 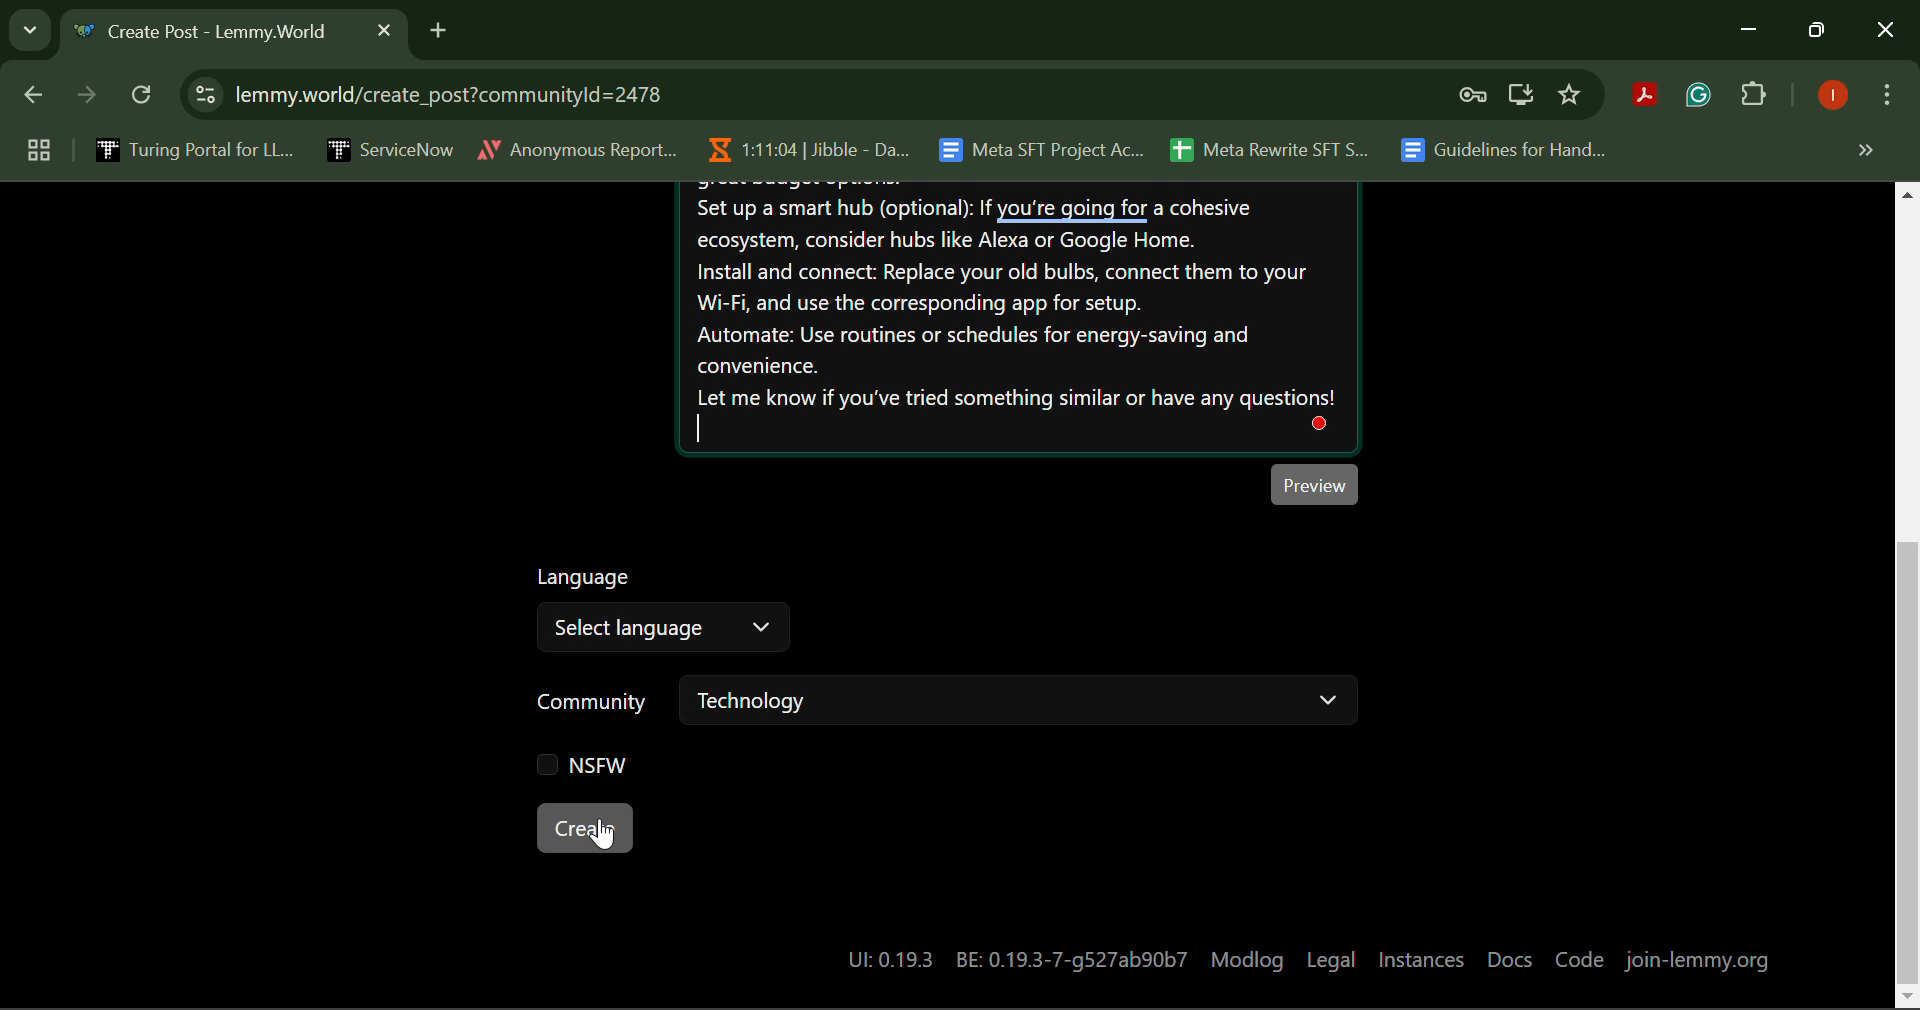 I want to click on Group Tabs, so click(x=38, y=149).